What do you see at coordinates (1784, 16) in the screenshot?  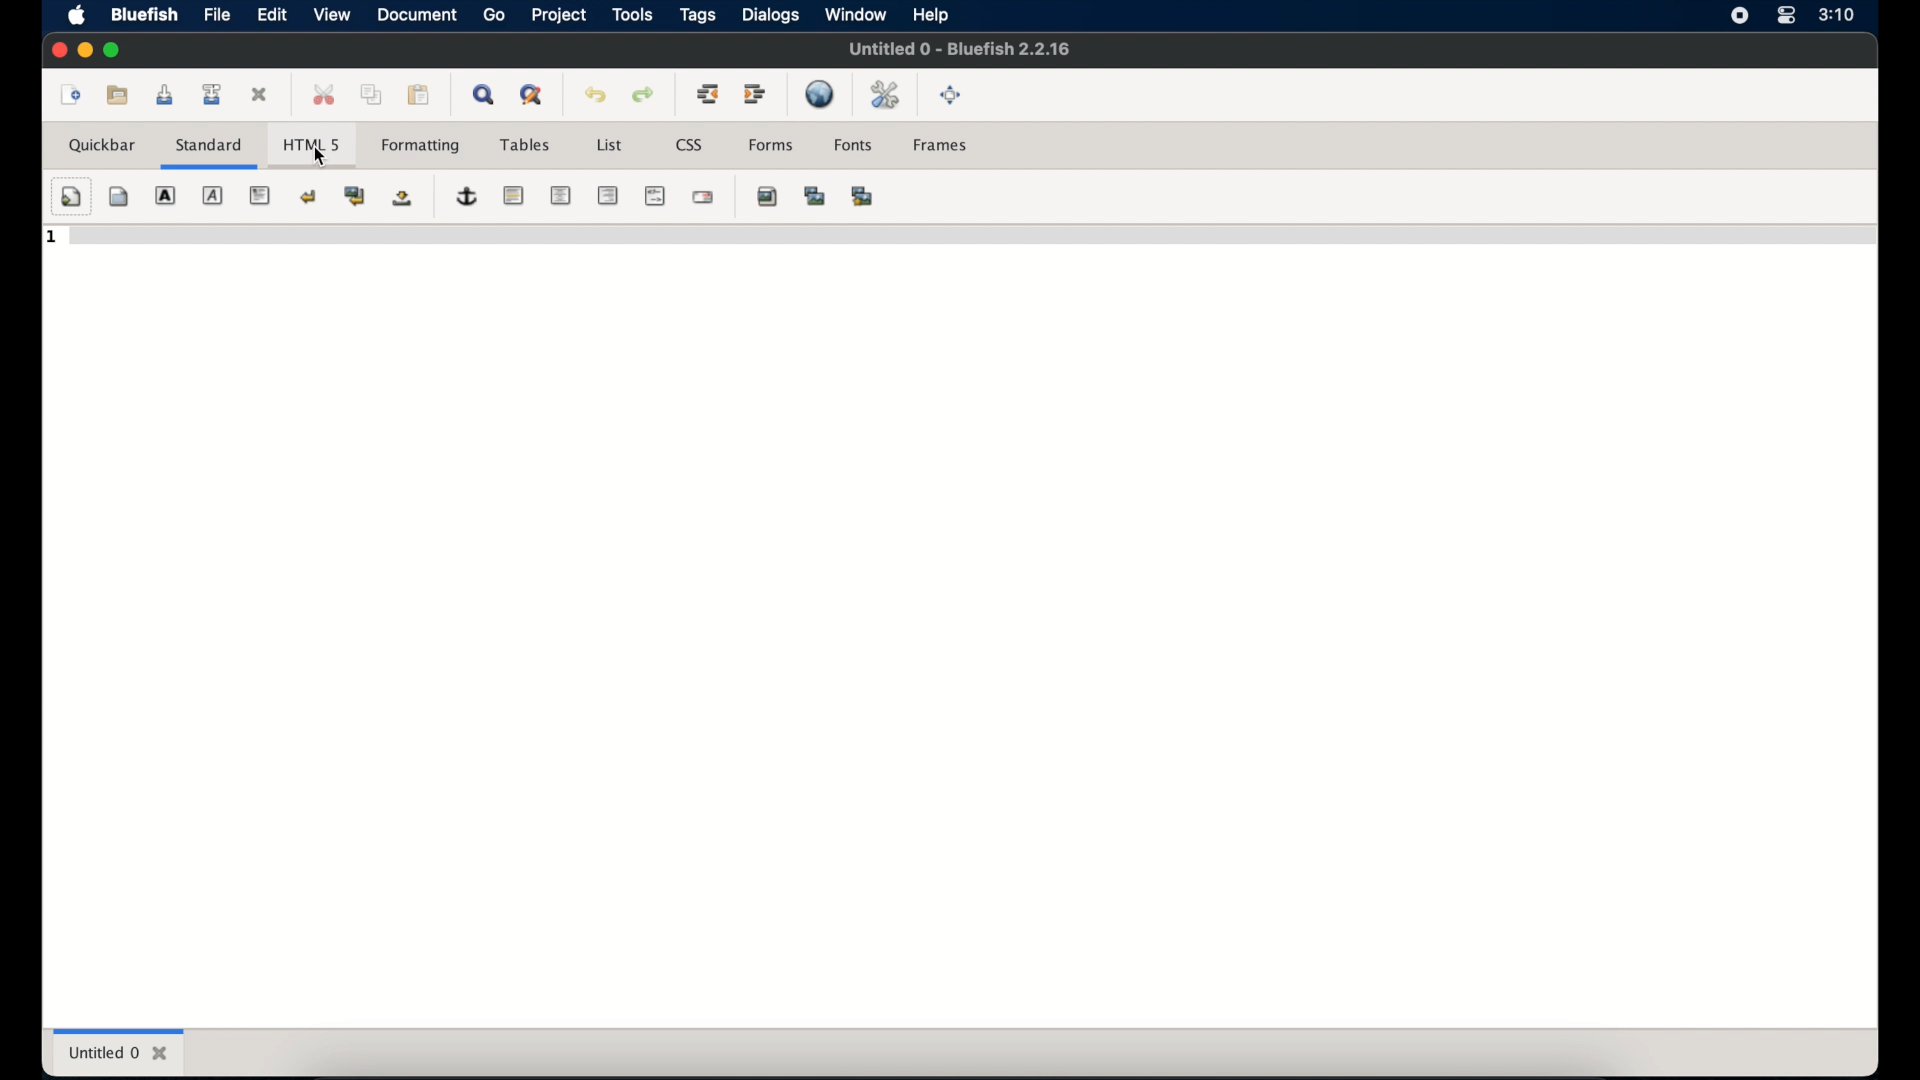 I see `control center` at bounding box center [1784, 16].